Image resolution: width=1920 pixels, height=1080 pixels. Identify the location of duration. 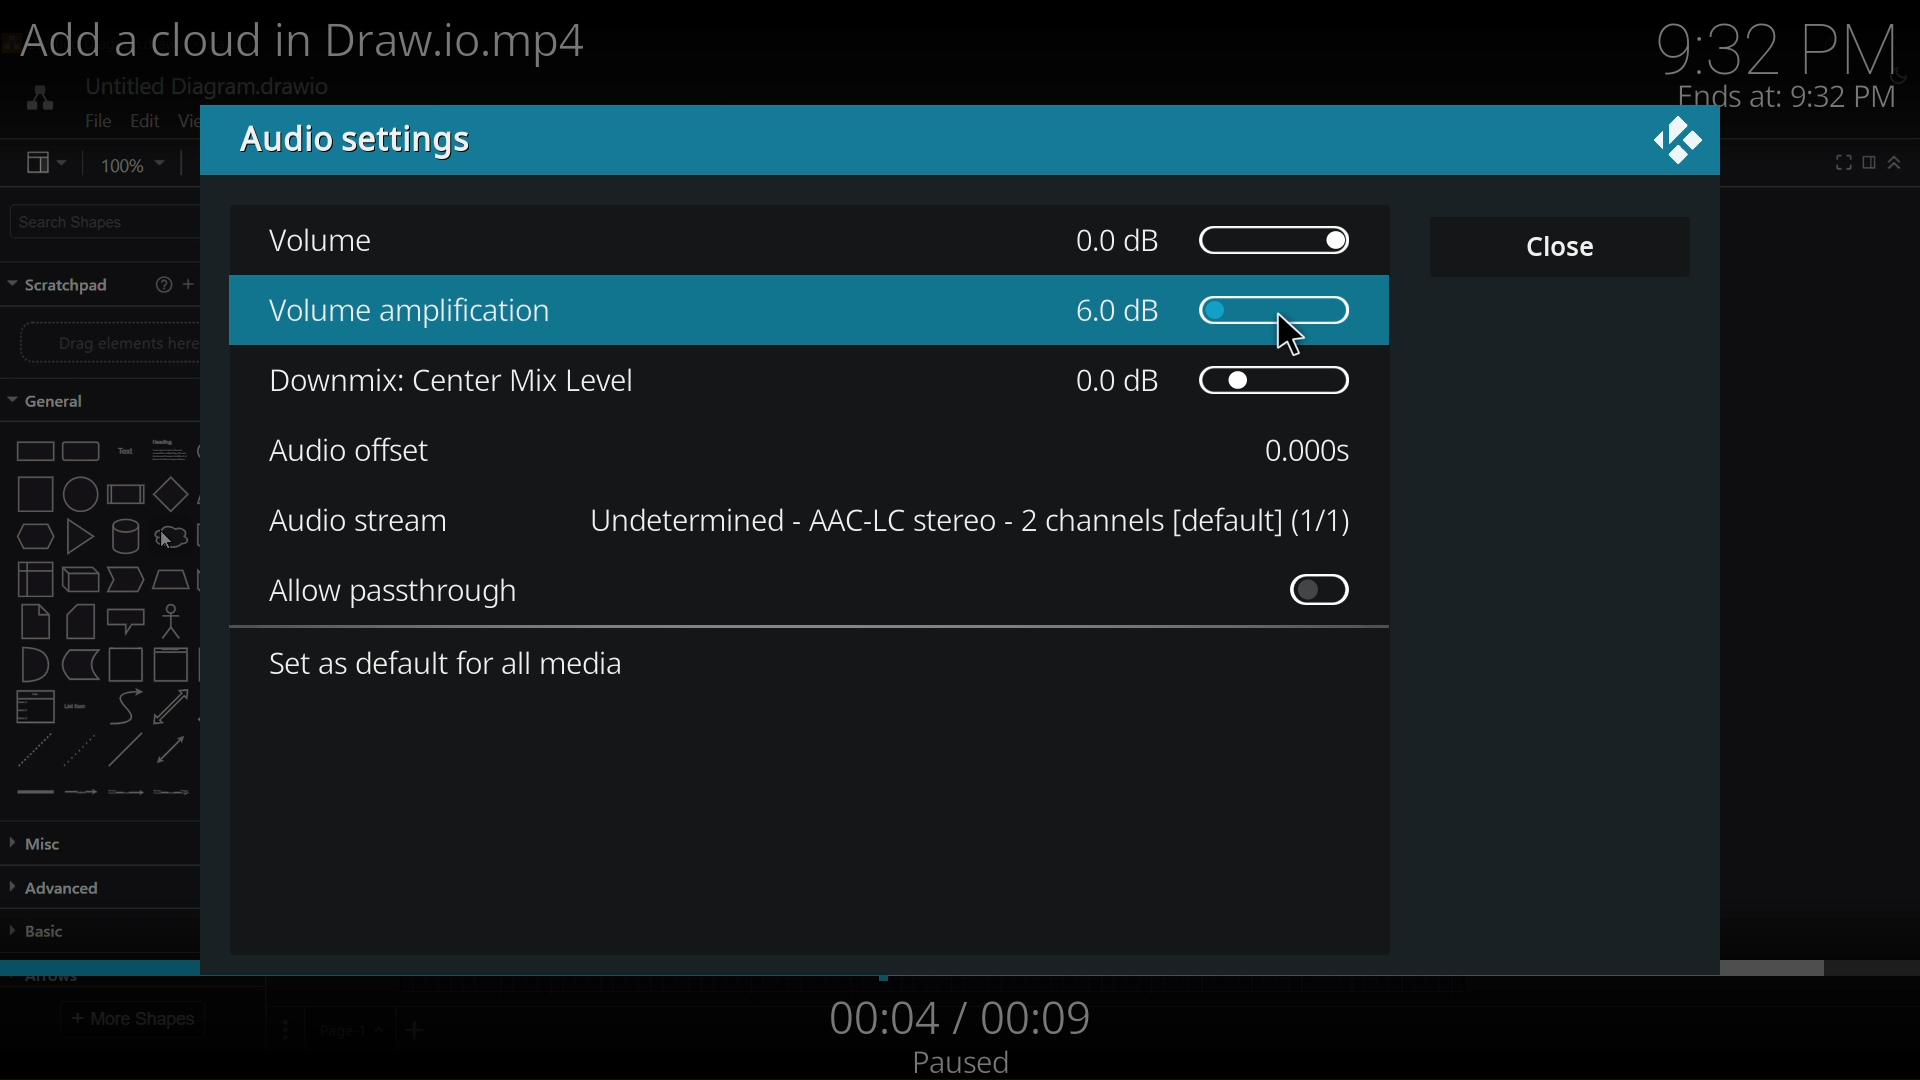
(1316, 450).